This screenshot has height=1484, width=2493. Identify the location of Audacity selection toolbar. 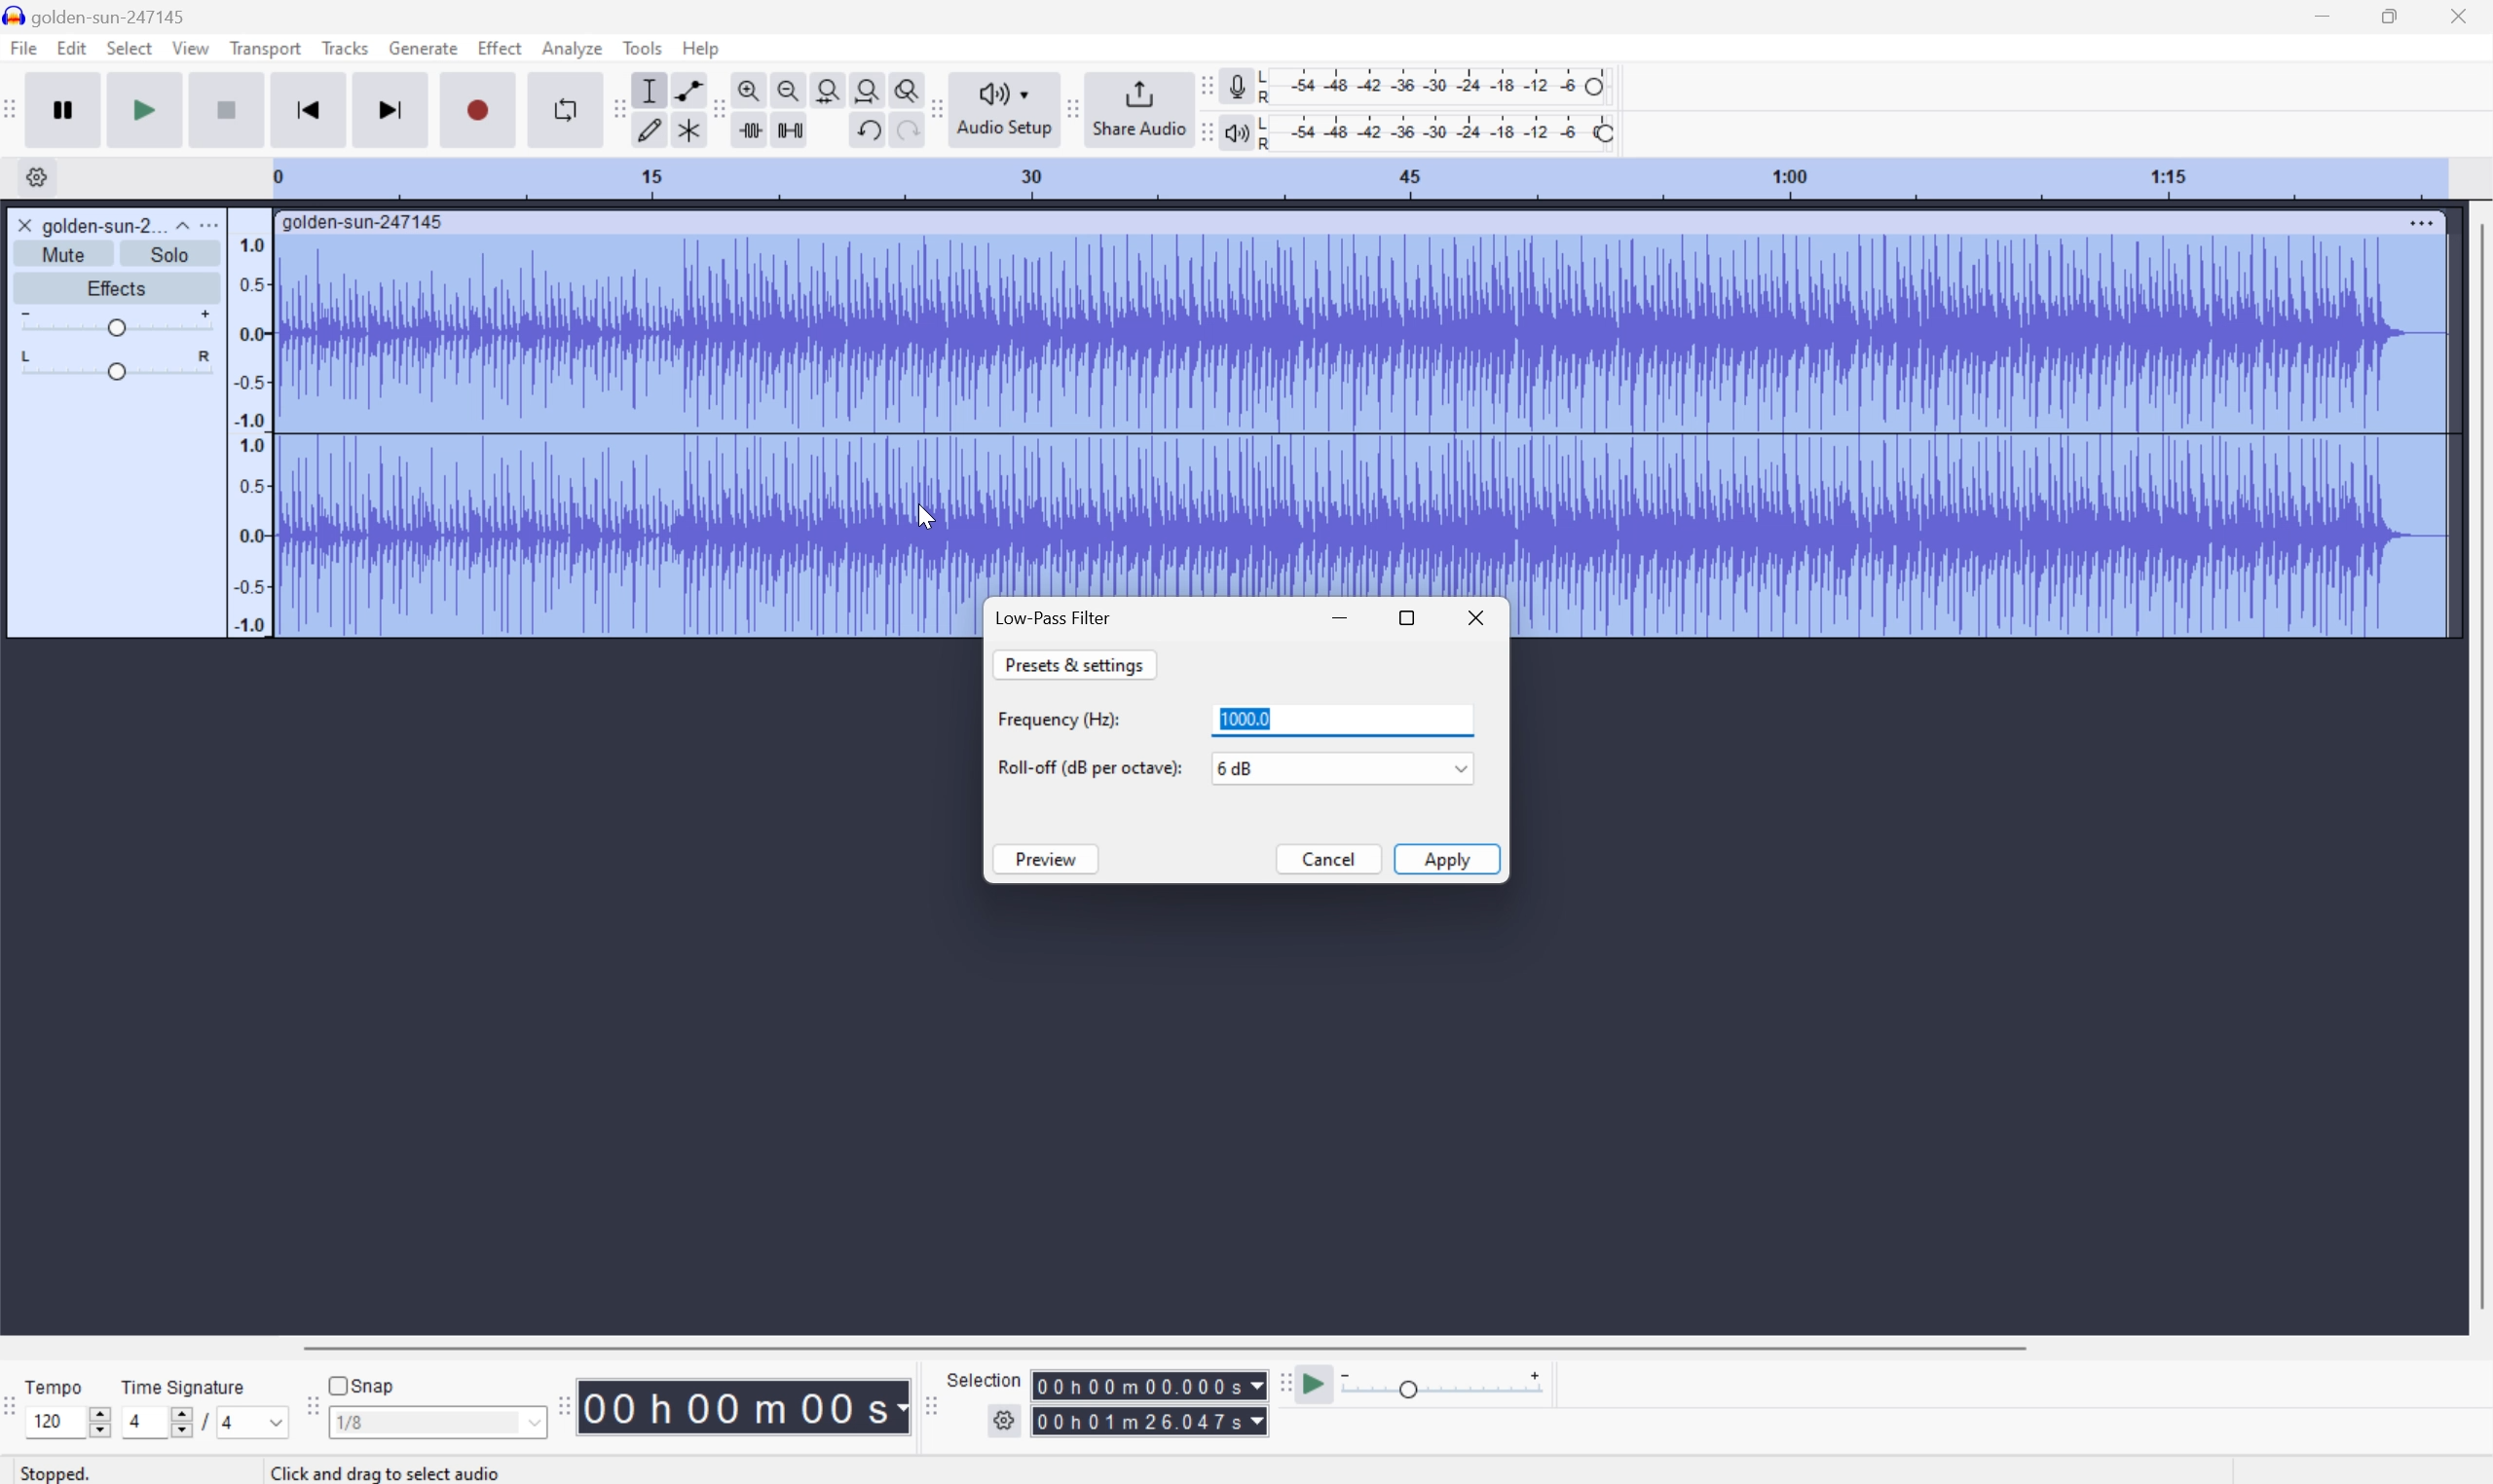
(927, 1402).